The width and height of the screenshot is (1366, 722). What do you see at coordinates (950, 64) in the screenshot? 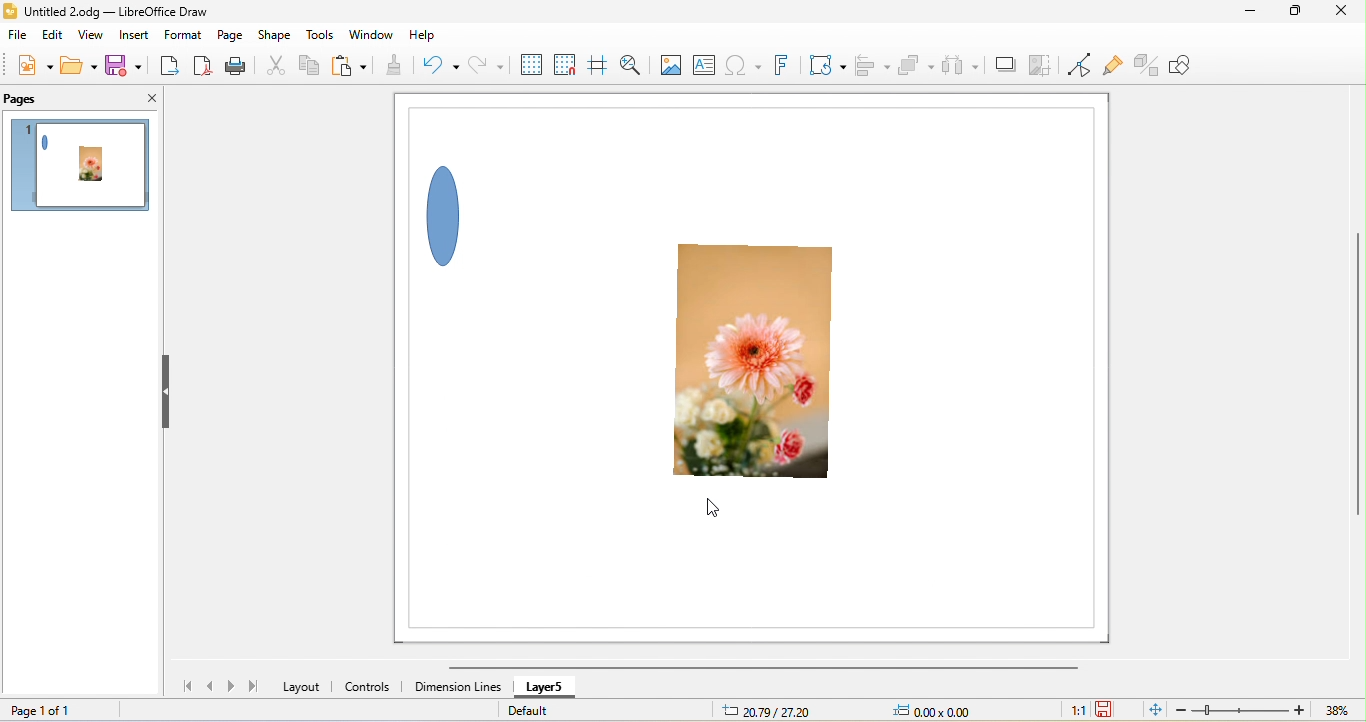
I see `select at least three object to distribute` at bounding box center [950, 64].